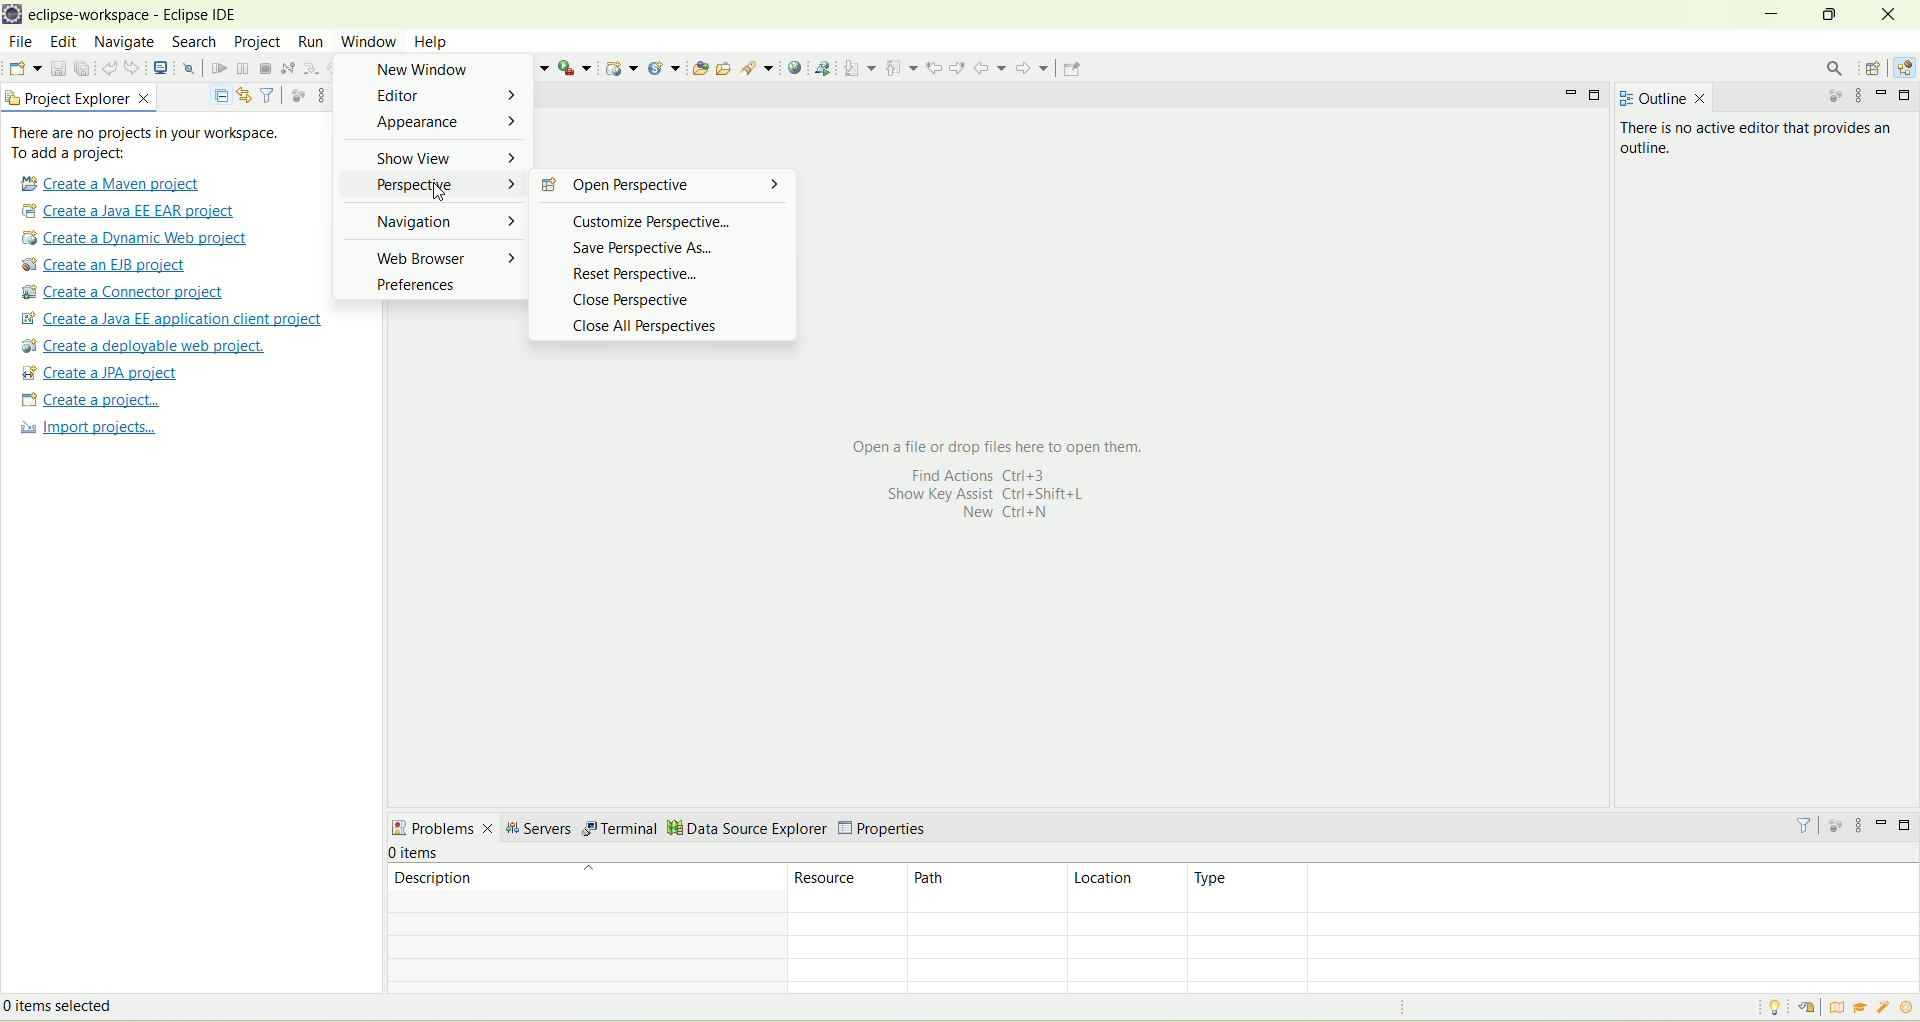 The height and width of the screenshot is (1022, 1920). I want to click on show view, so click(442, 160).